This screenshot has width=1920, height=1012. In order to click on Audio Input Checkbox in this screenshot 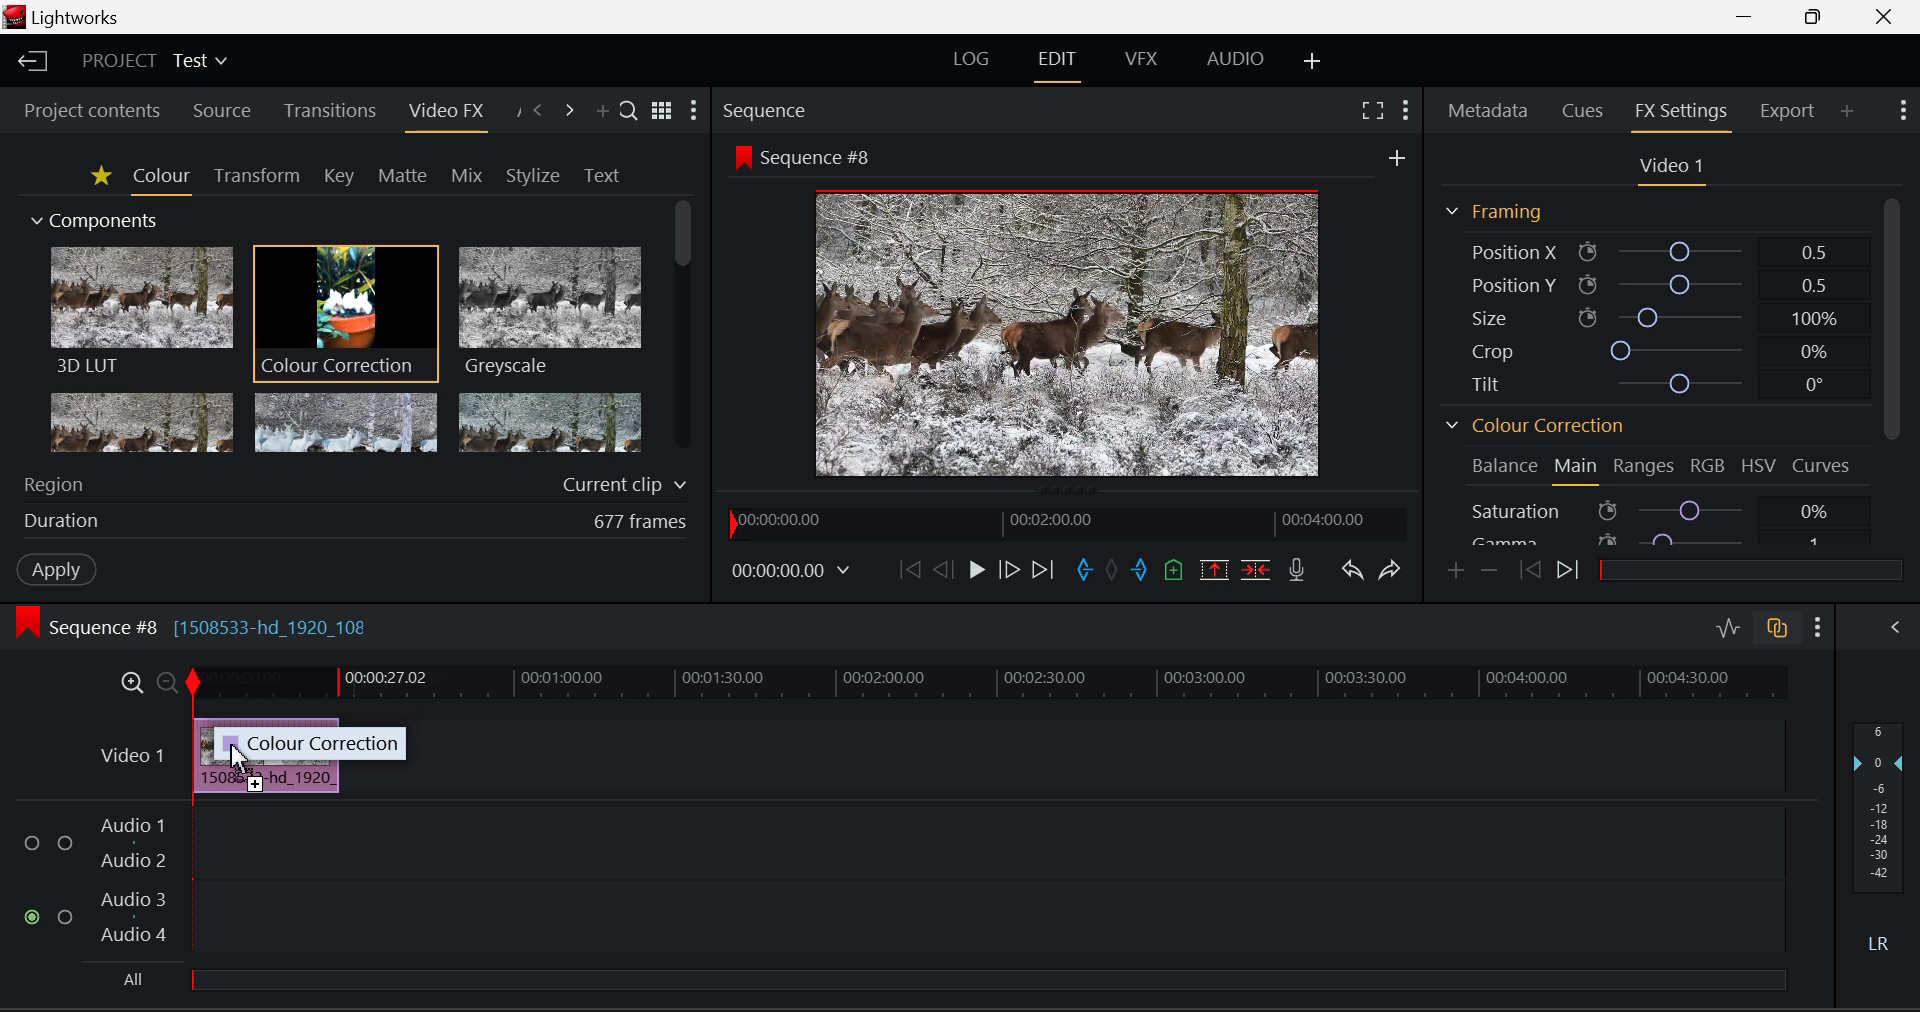, I will do `click(65, 916)`.